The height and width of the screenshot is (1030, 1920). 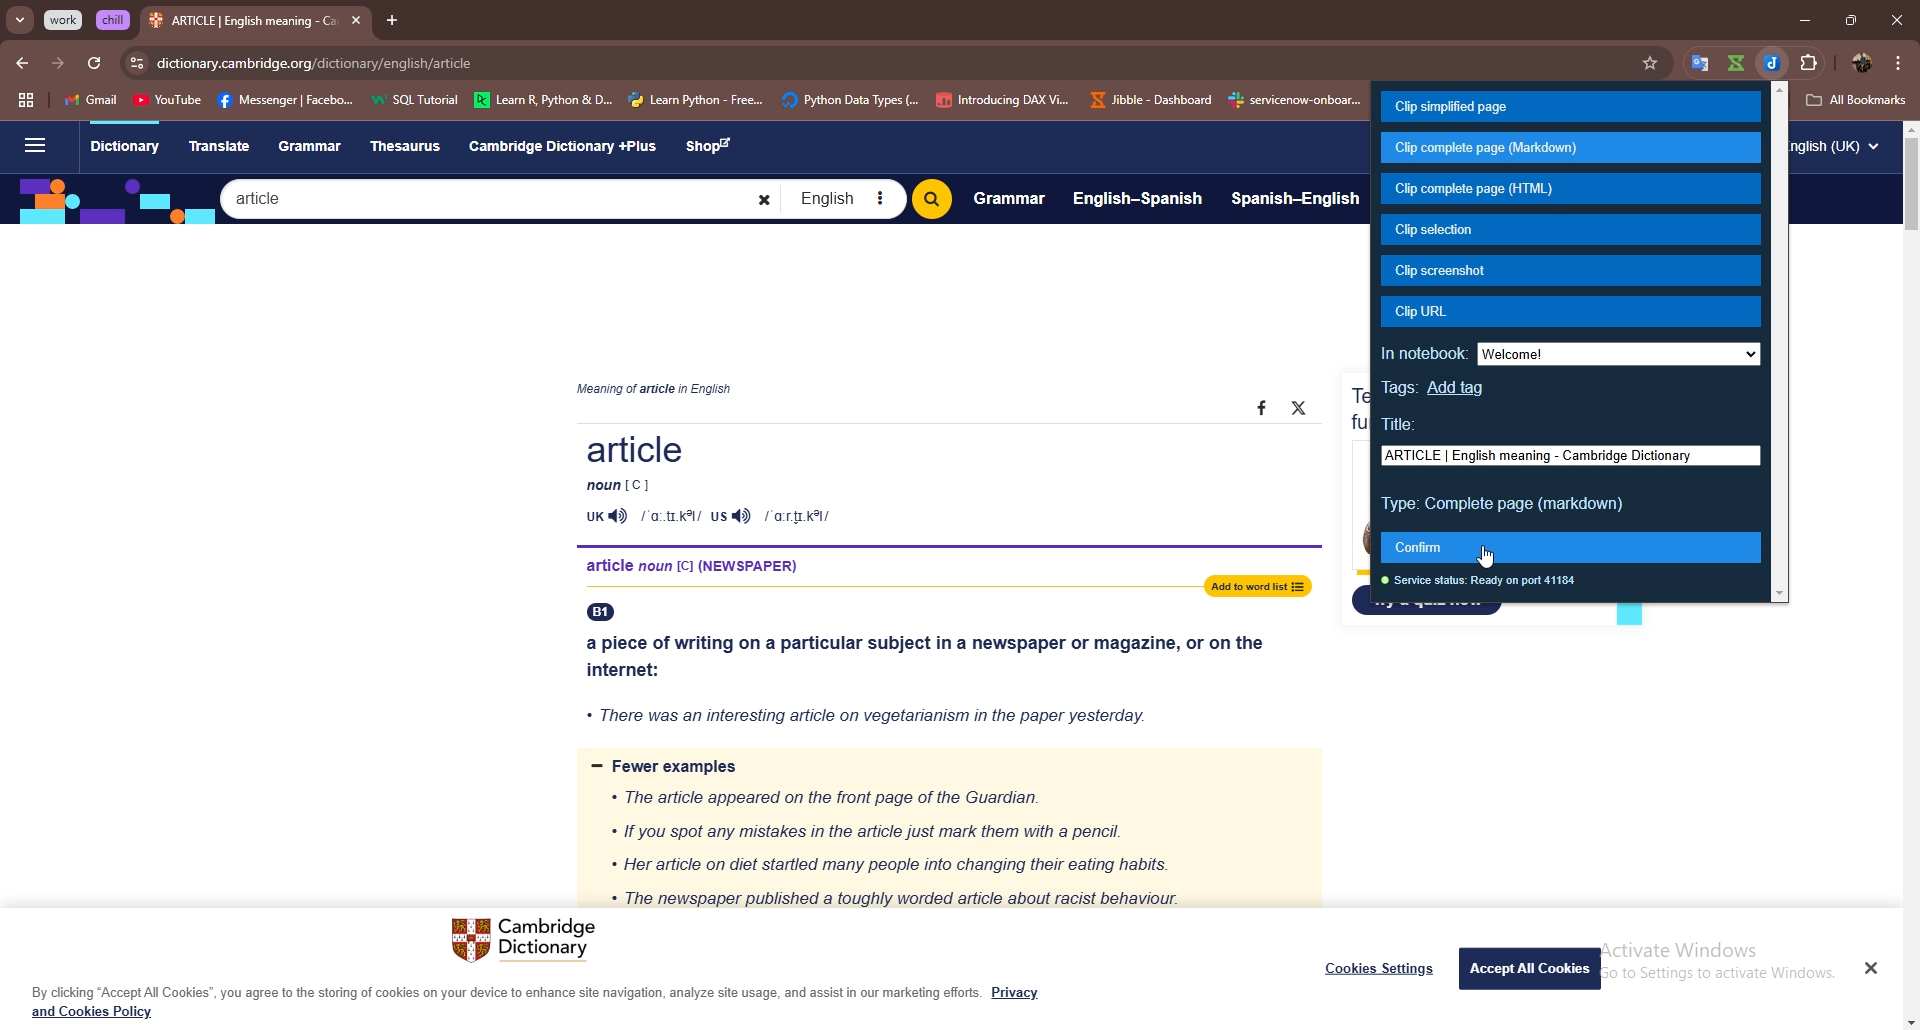 I want to click on extensions, so click(x=1811, y=62).